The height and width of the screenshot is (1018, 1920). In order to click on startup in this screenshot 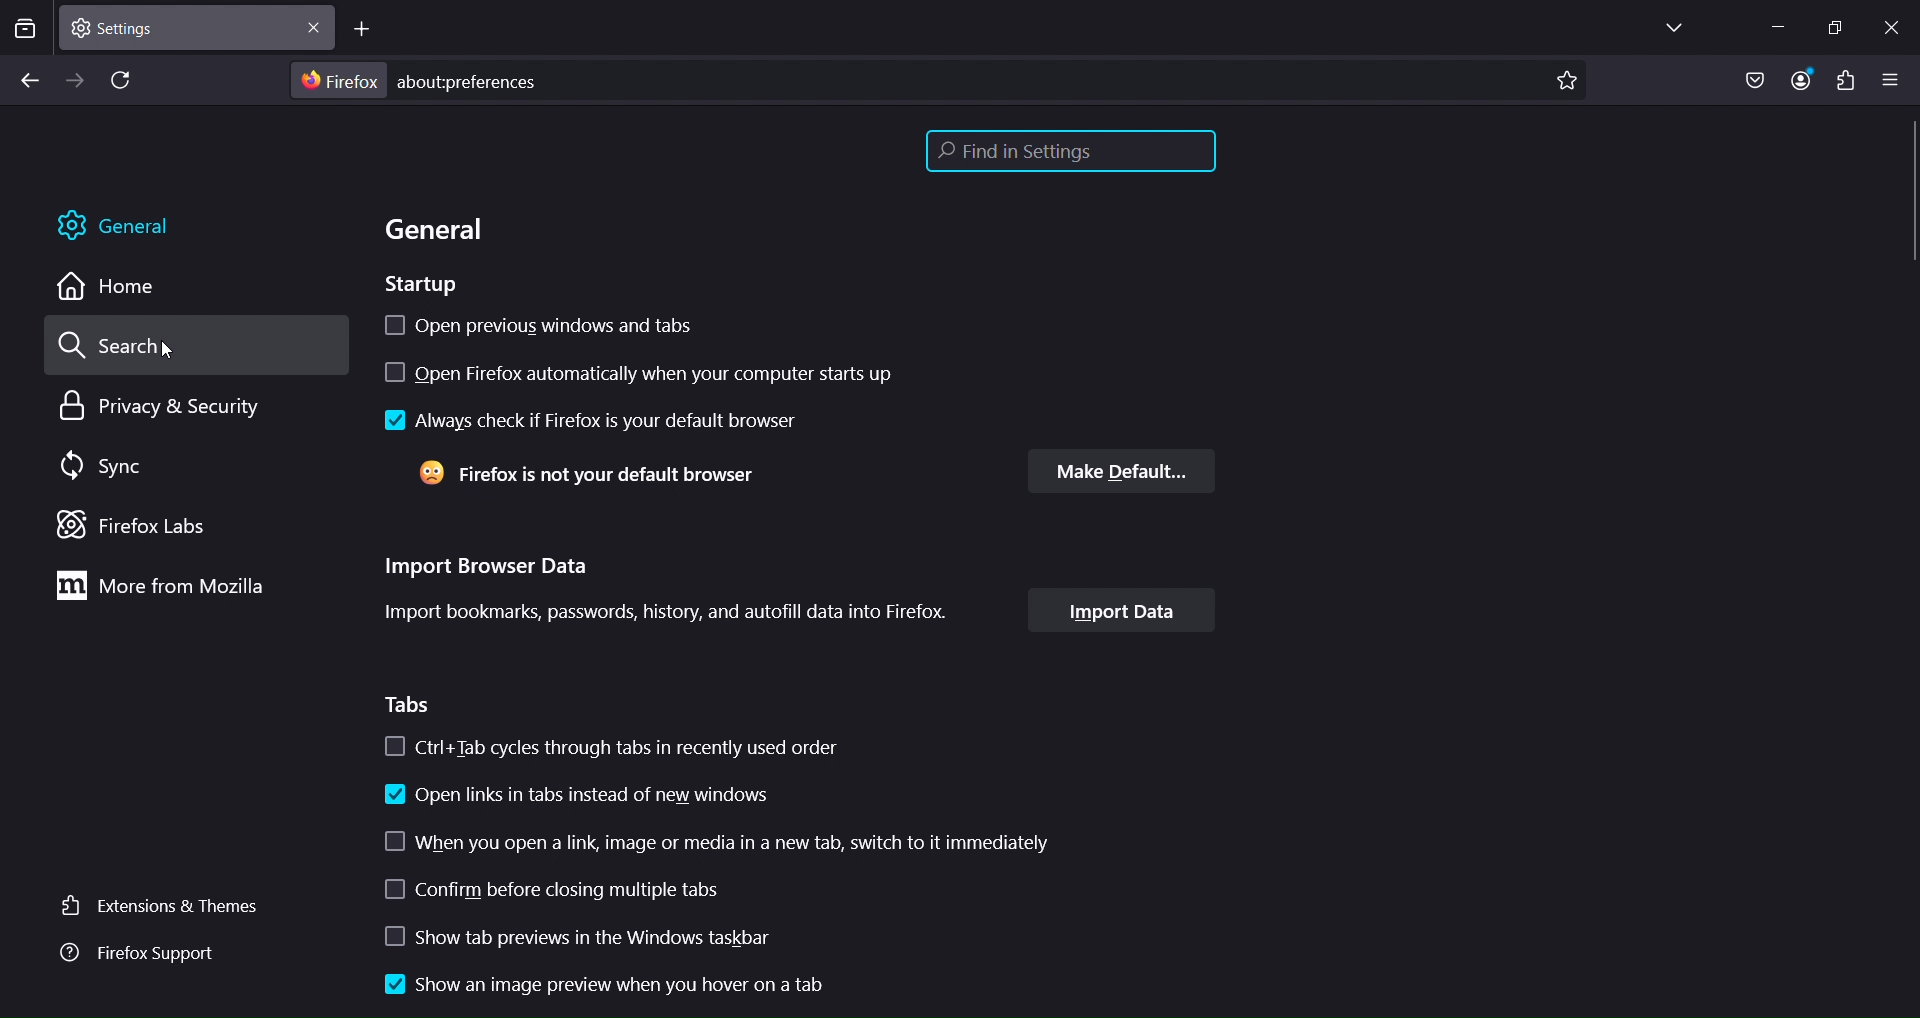, I will do `click(422, 283)`.